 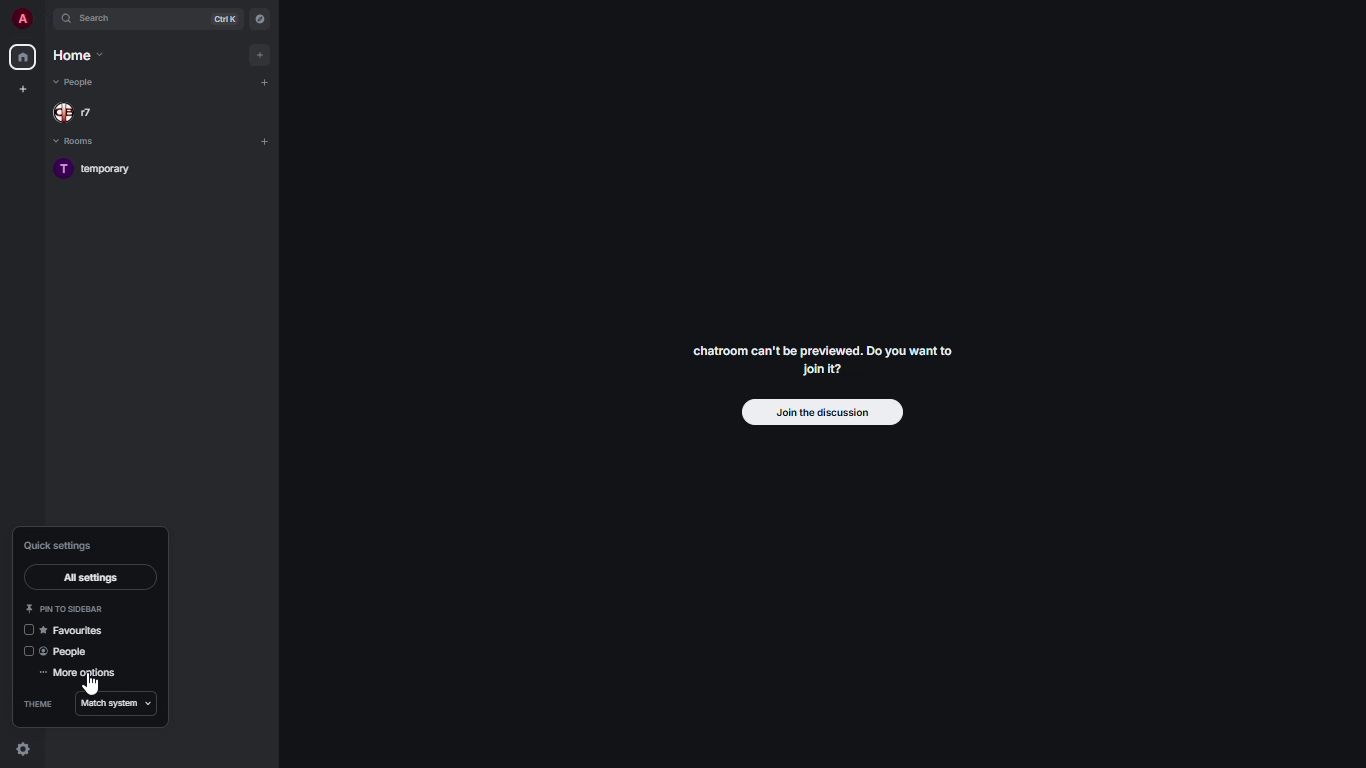 I want to click on disabled, so click(x=25, y=652).